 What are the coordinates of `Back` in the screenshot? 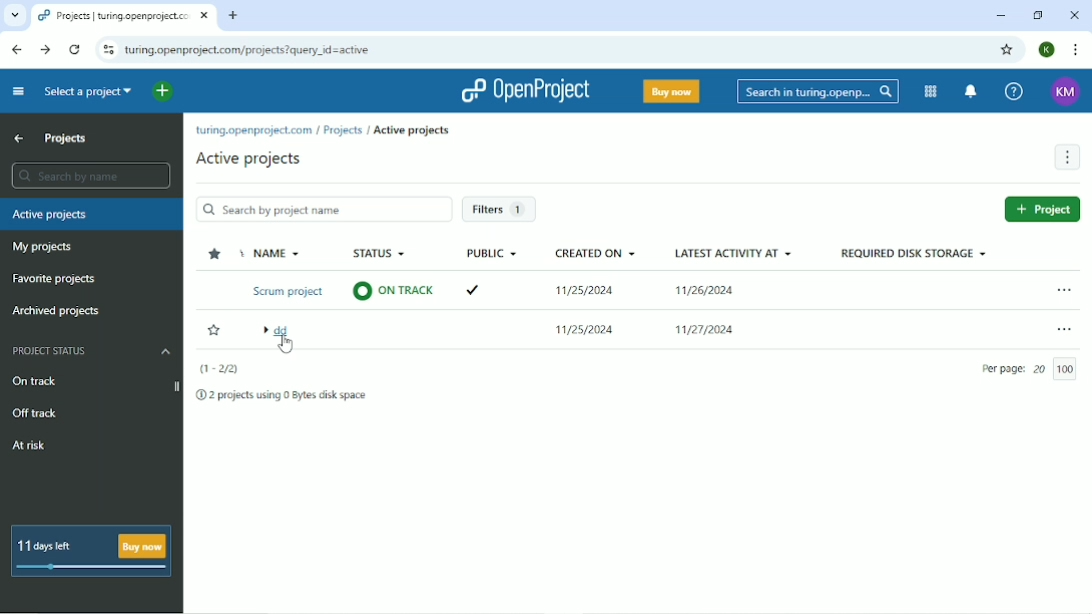 It's located at (14, 48).